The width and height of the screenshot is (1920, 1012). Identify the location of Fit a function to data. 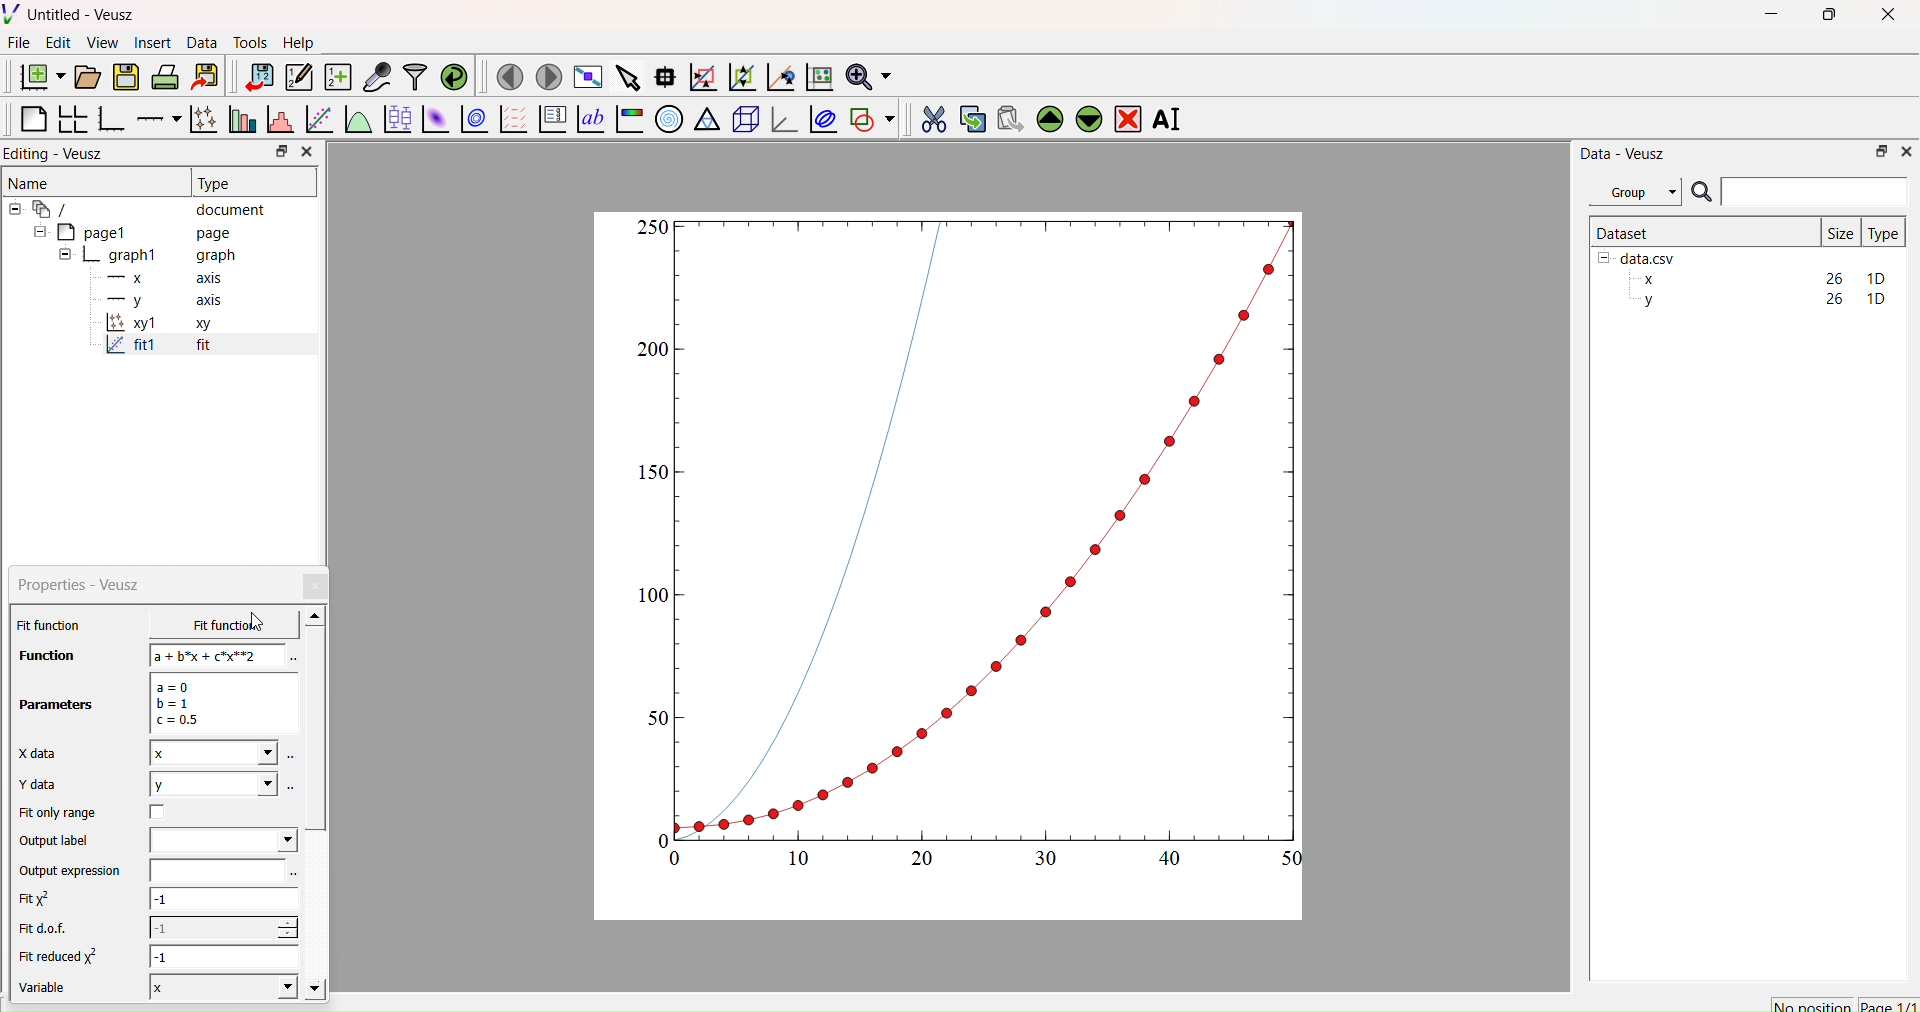
(318, 121).